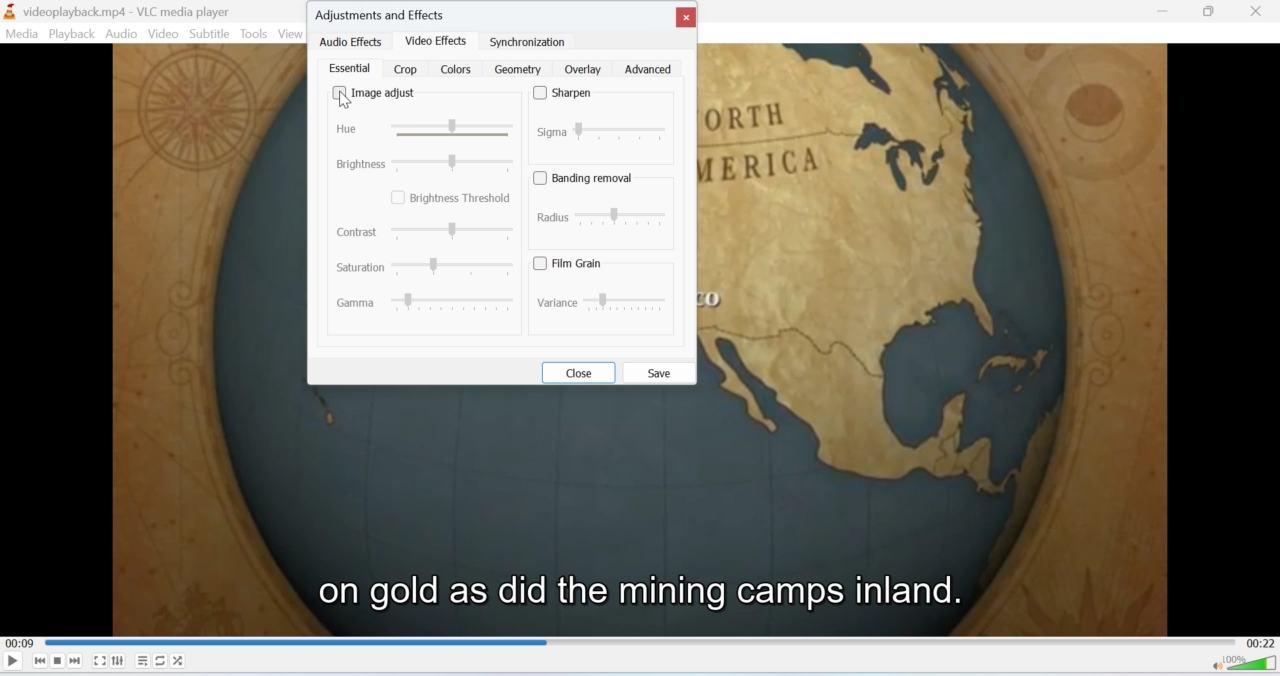  I want to click on Tools, so click(255, 34).